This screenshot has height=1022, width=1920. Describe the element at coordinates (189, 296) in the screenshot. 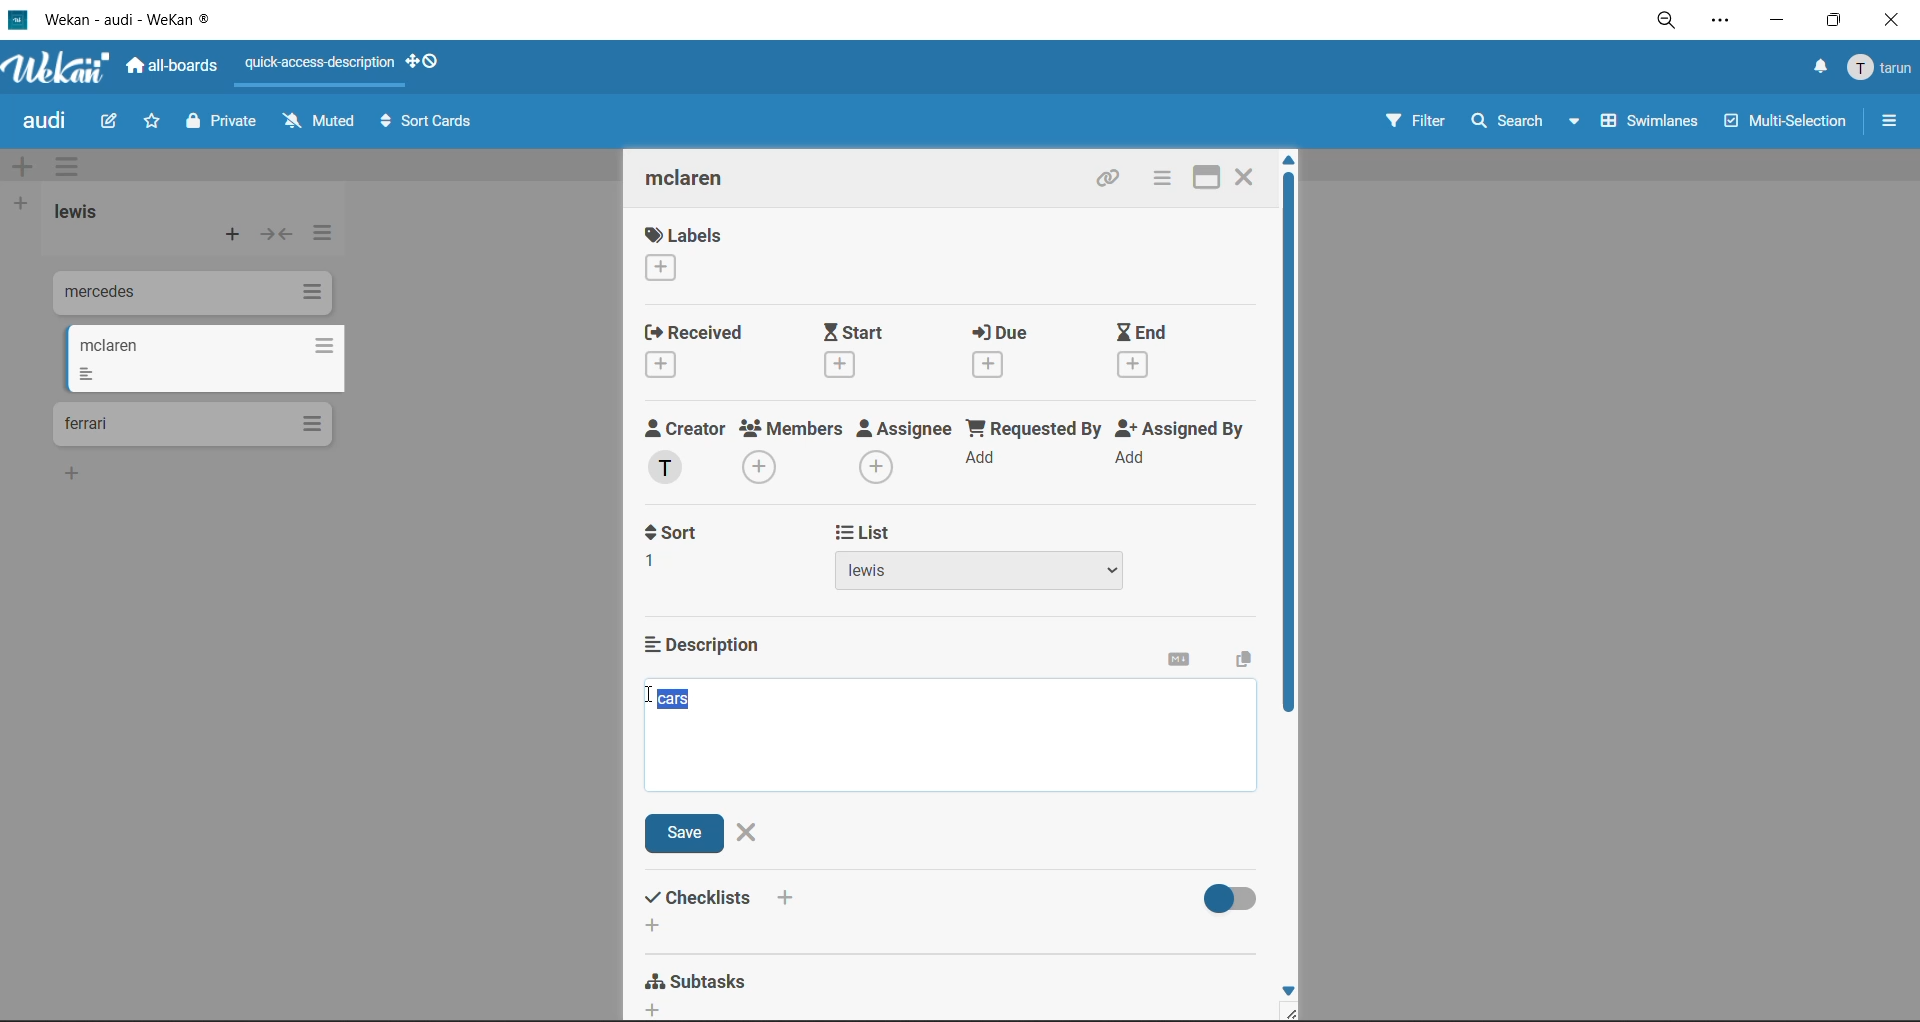

I see `cards` at that location.